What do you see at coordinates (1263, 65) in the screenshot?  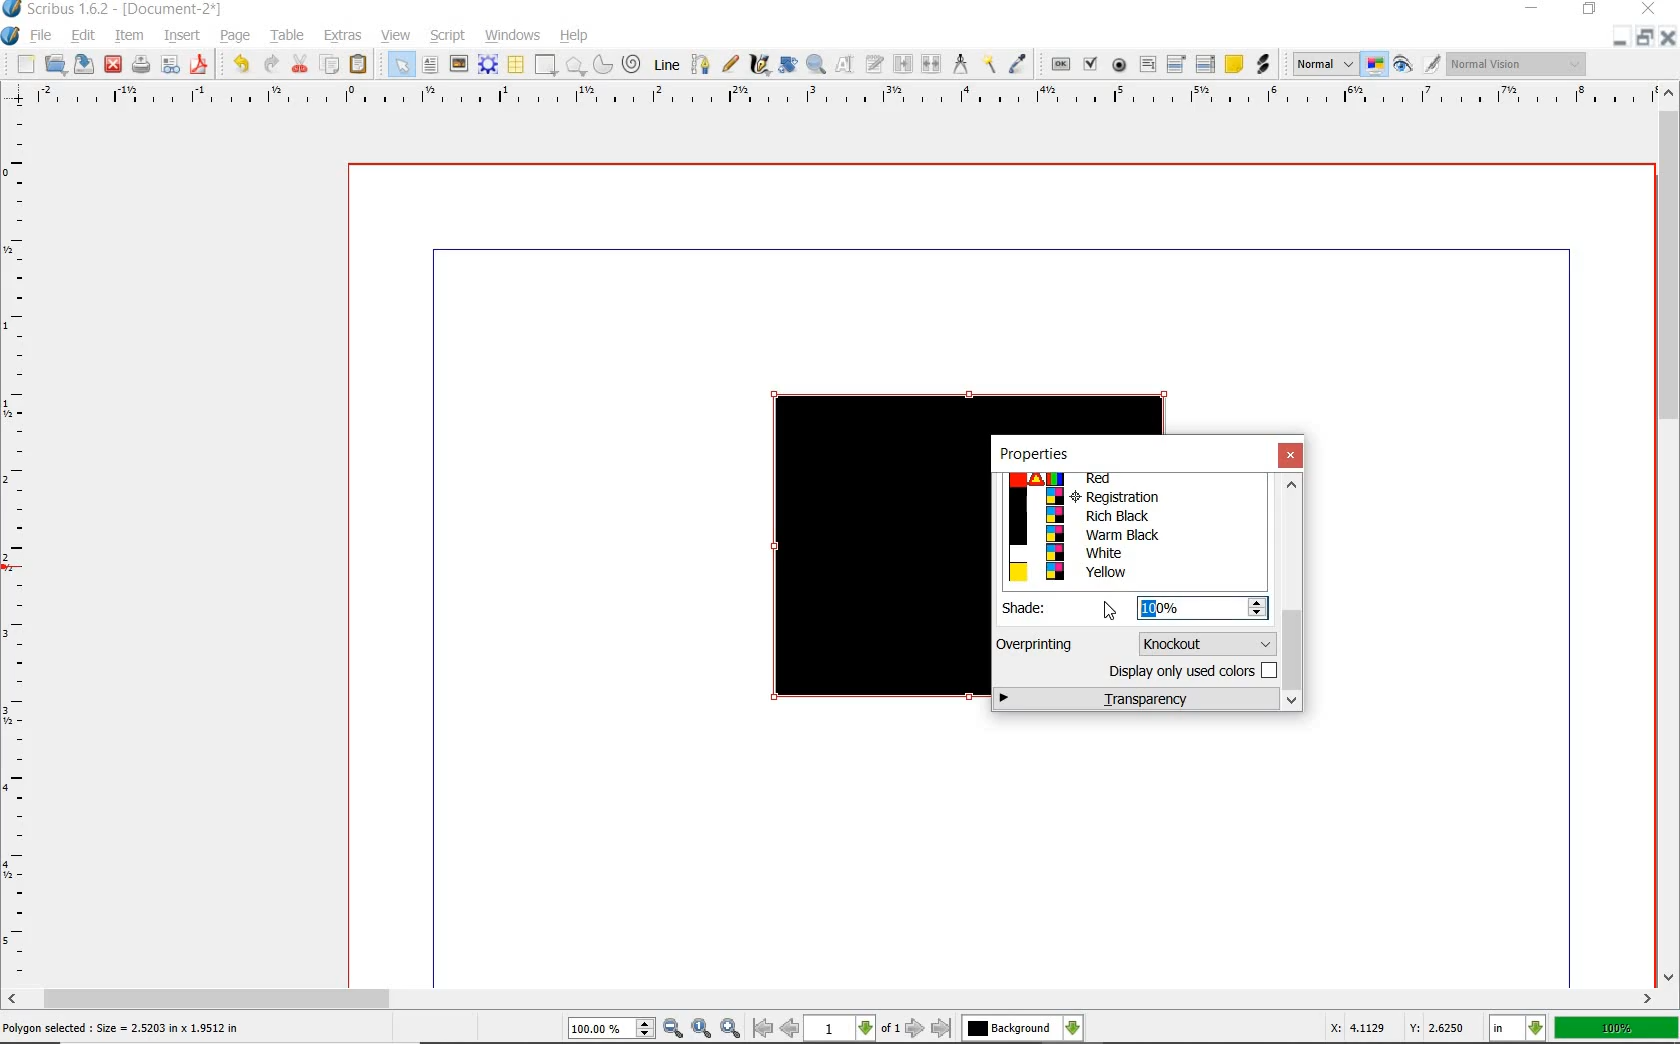 I see `link annotation` at bounding box center [1263, 65].